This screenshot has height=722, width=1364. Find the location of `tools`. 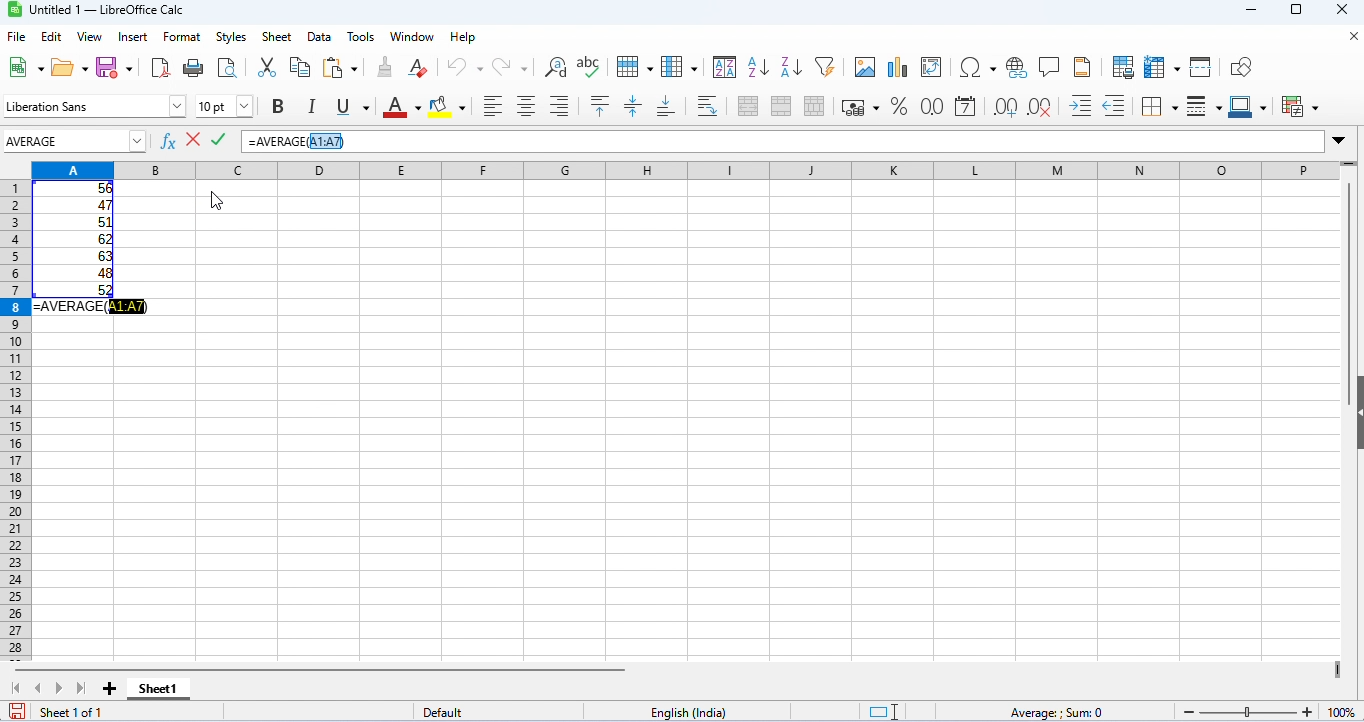

tools is located at coordinates (361, 37).